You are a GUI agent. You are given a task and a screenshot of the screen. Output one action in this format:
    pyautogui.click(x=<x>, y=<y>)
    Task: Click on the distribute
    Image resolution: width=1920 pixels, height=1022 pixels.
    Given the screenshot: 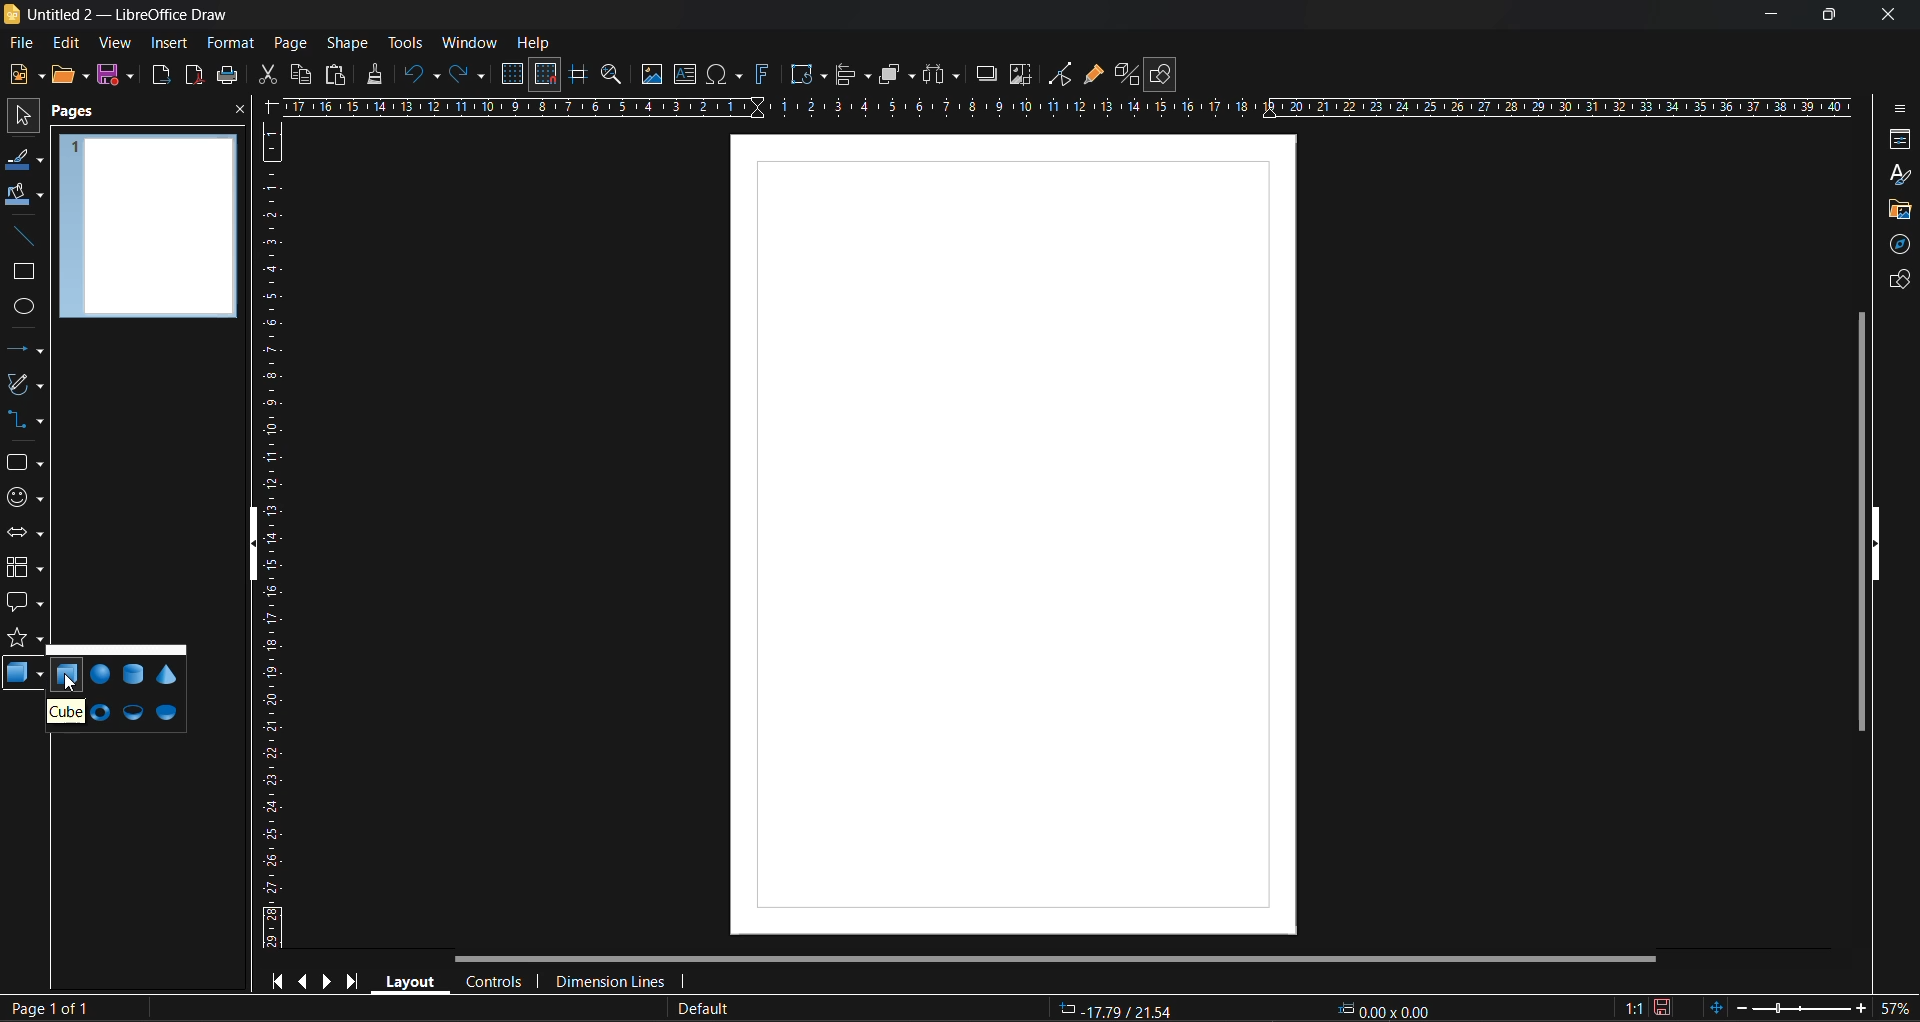 What is the action you would take?
    pyautogui.click(x=943, y=73)
    